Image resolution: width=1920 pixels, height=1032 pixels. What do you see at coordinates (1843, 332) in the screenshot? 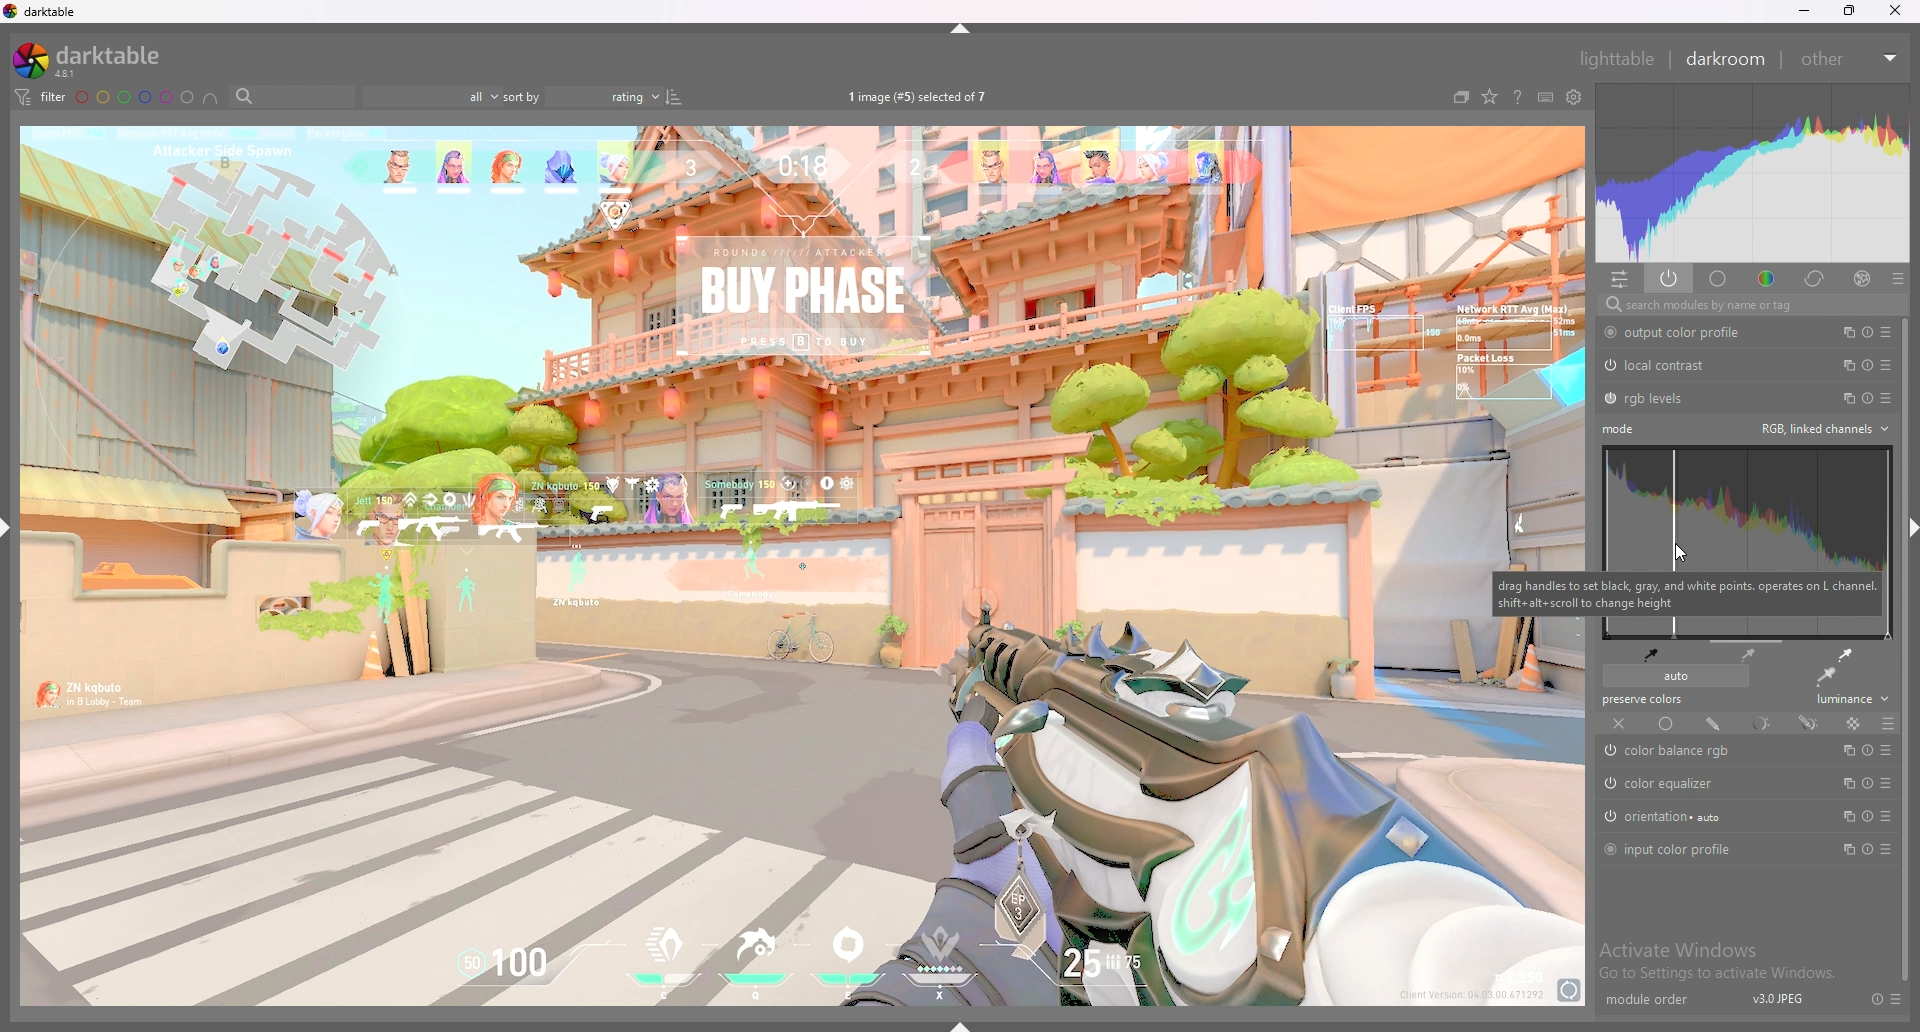
I see `multiple instances action` at bounding box center [1843, 332].